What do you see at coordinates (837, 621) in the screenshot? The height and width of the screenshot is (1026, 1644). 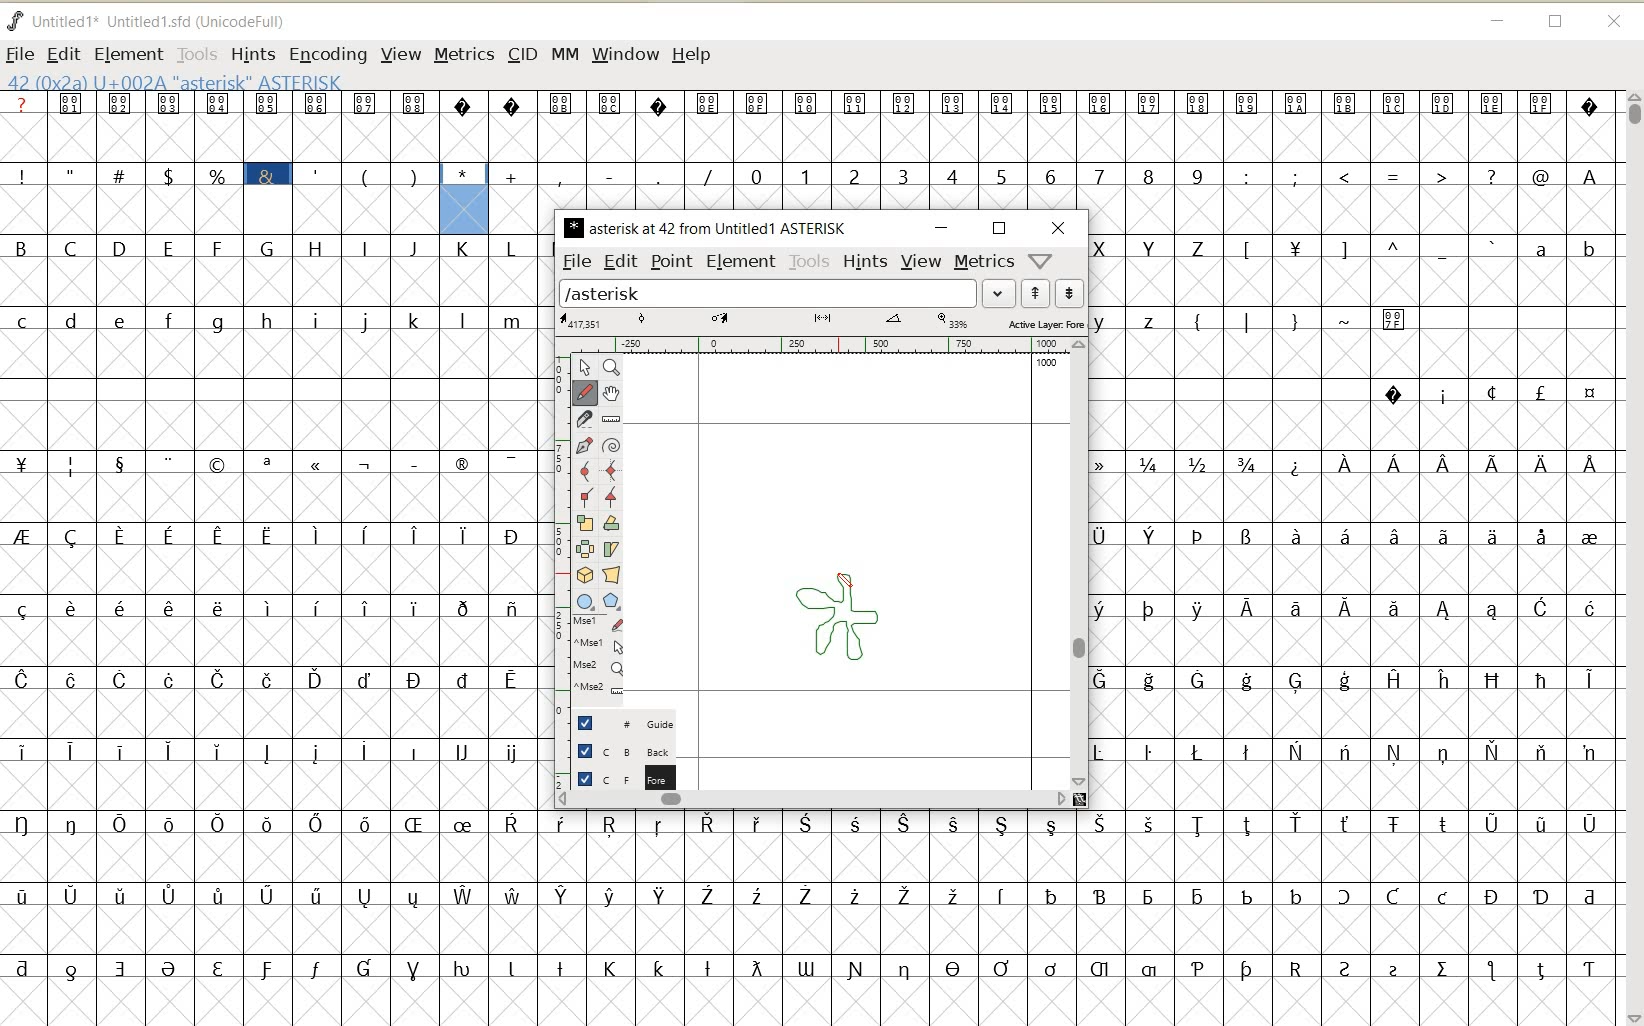 I see ` unique glyph for an asterisk creation` at bounding box center [837, 621].